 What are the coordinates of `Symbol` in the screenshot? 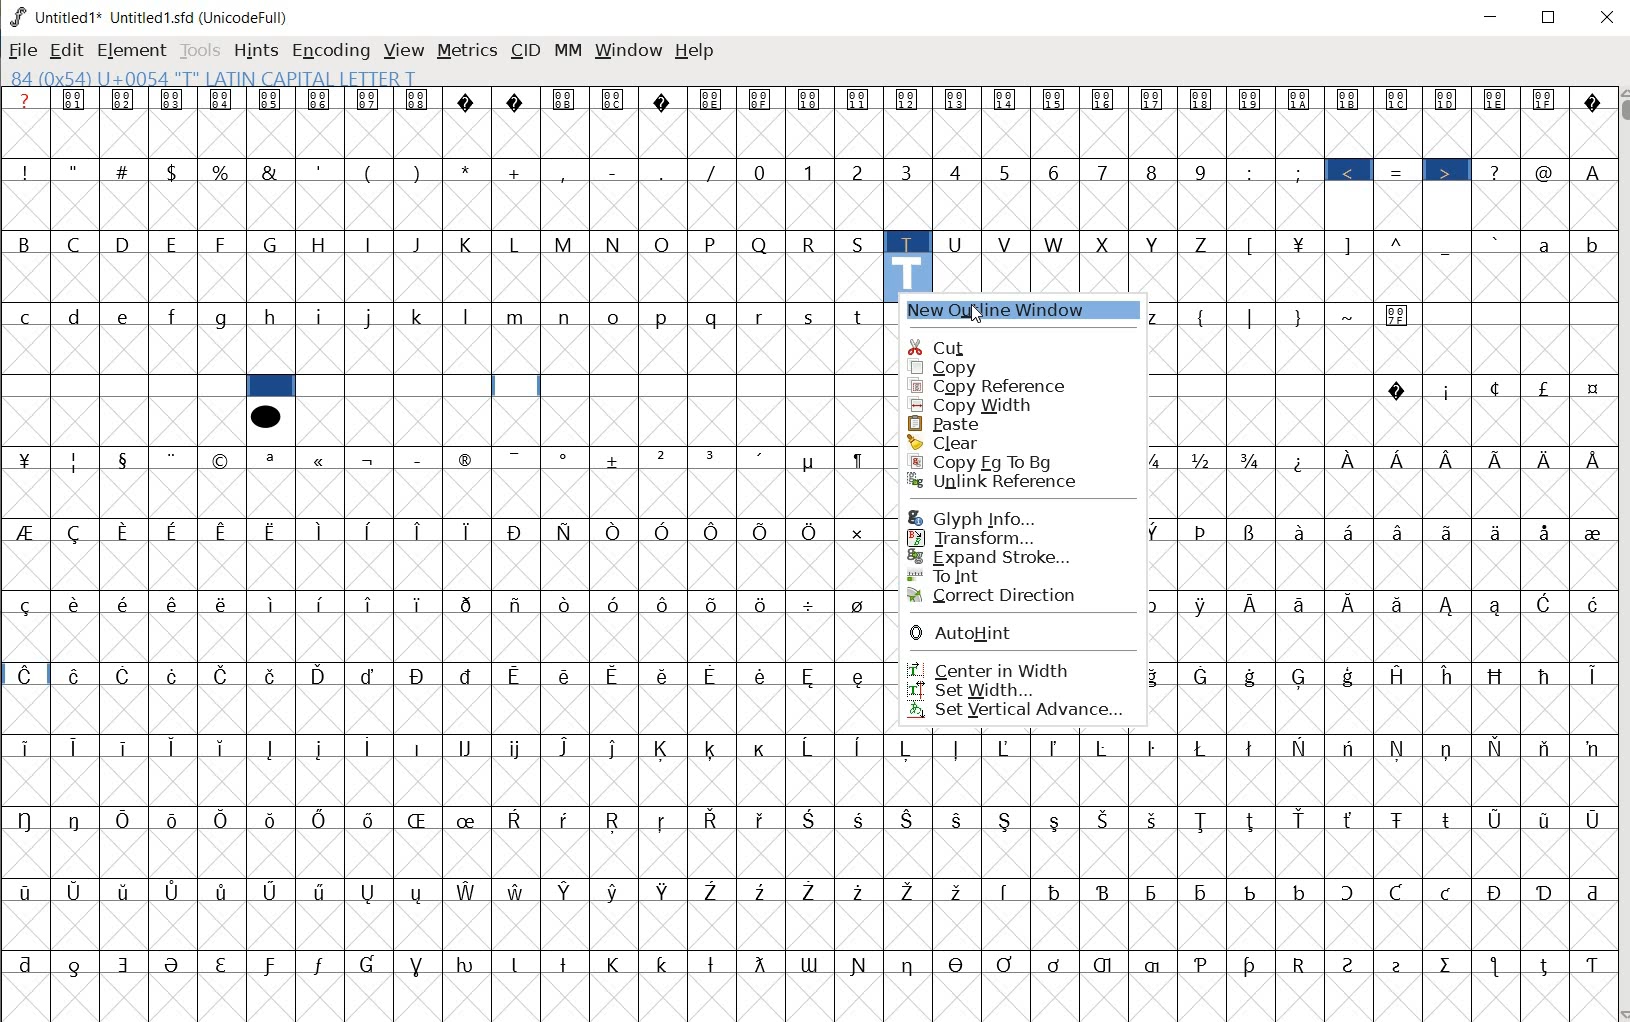 It's located at (127, 745).